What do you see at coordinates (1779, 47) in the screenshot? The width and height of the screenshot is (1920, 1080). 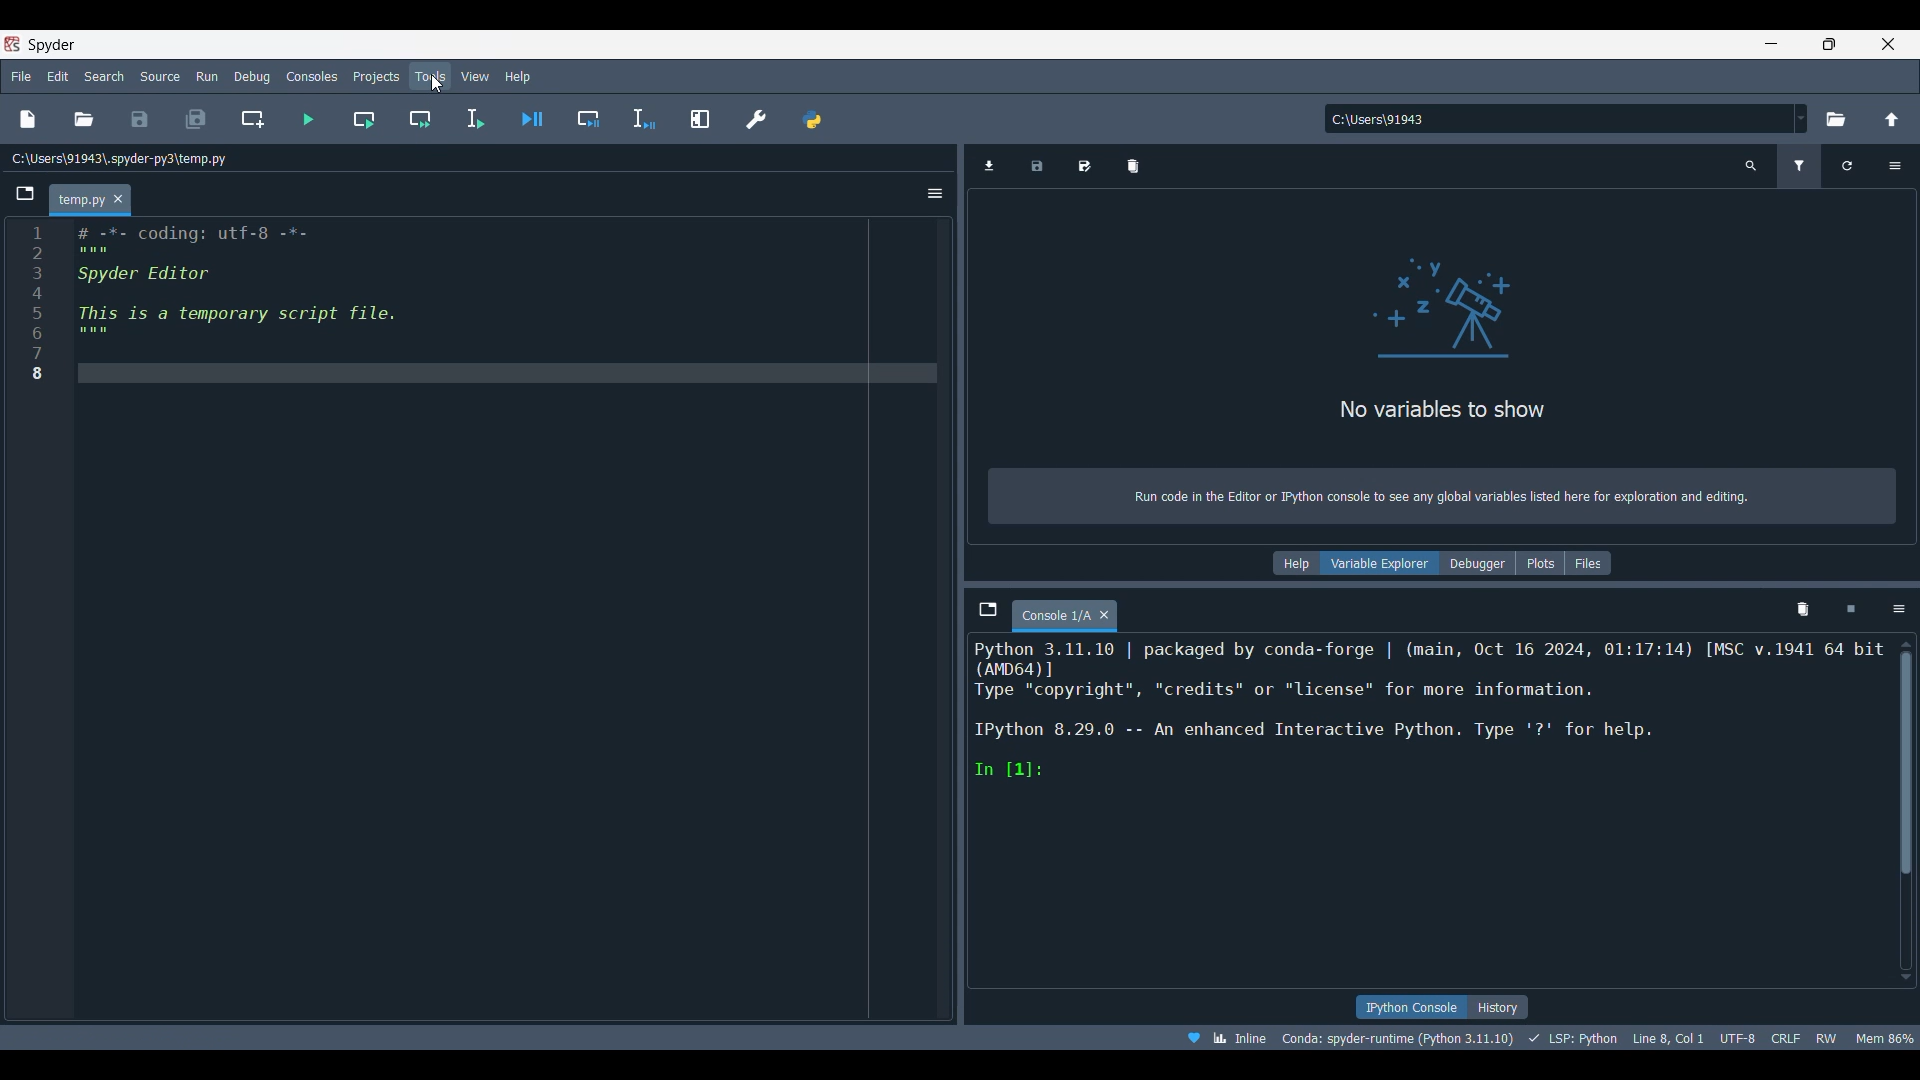 I see `Minimize` at bounding box center [1779, 47].